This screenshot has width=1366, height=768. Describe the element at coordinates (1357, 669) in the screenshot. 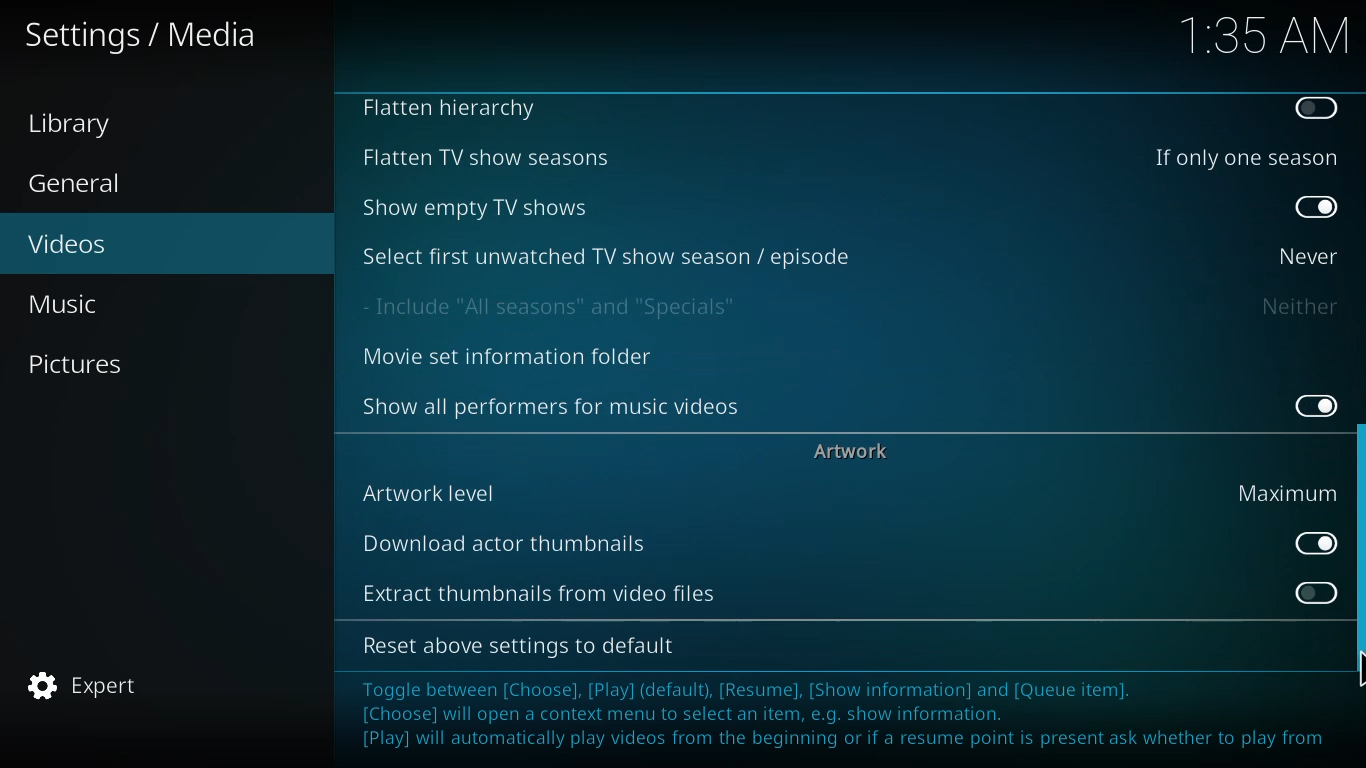

I see `MOUSE_UP Cursor` at that location.